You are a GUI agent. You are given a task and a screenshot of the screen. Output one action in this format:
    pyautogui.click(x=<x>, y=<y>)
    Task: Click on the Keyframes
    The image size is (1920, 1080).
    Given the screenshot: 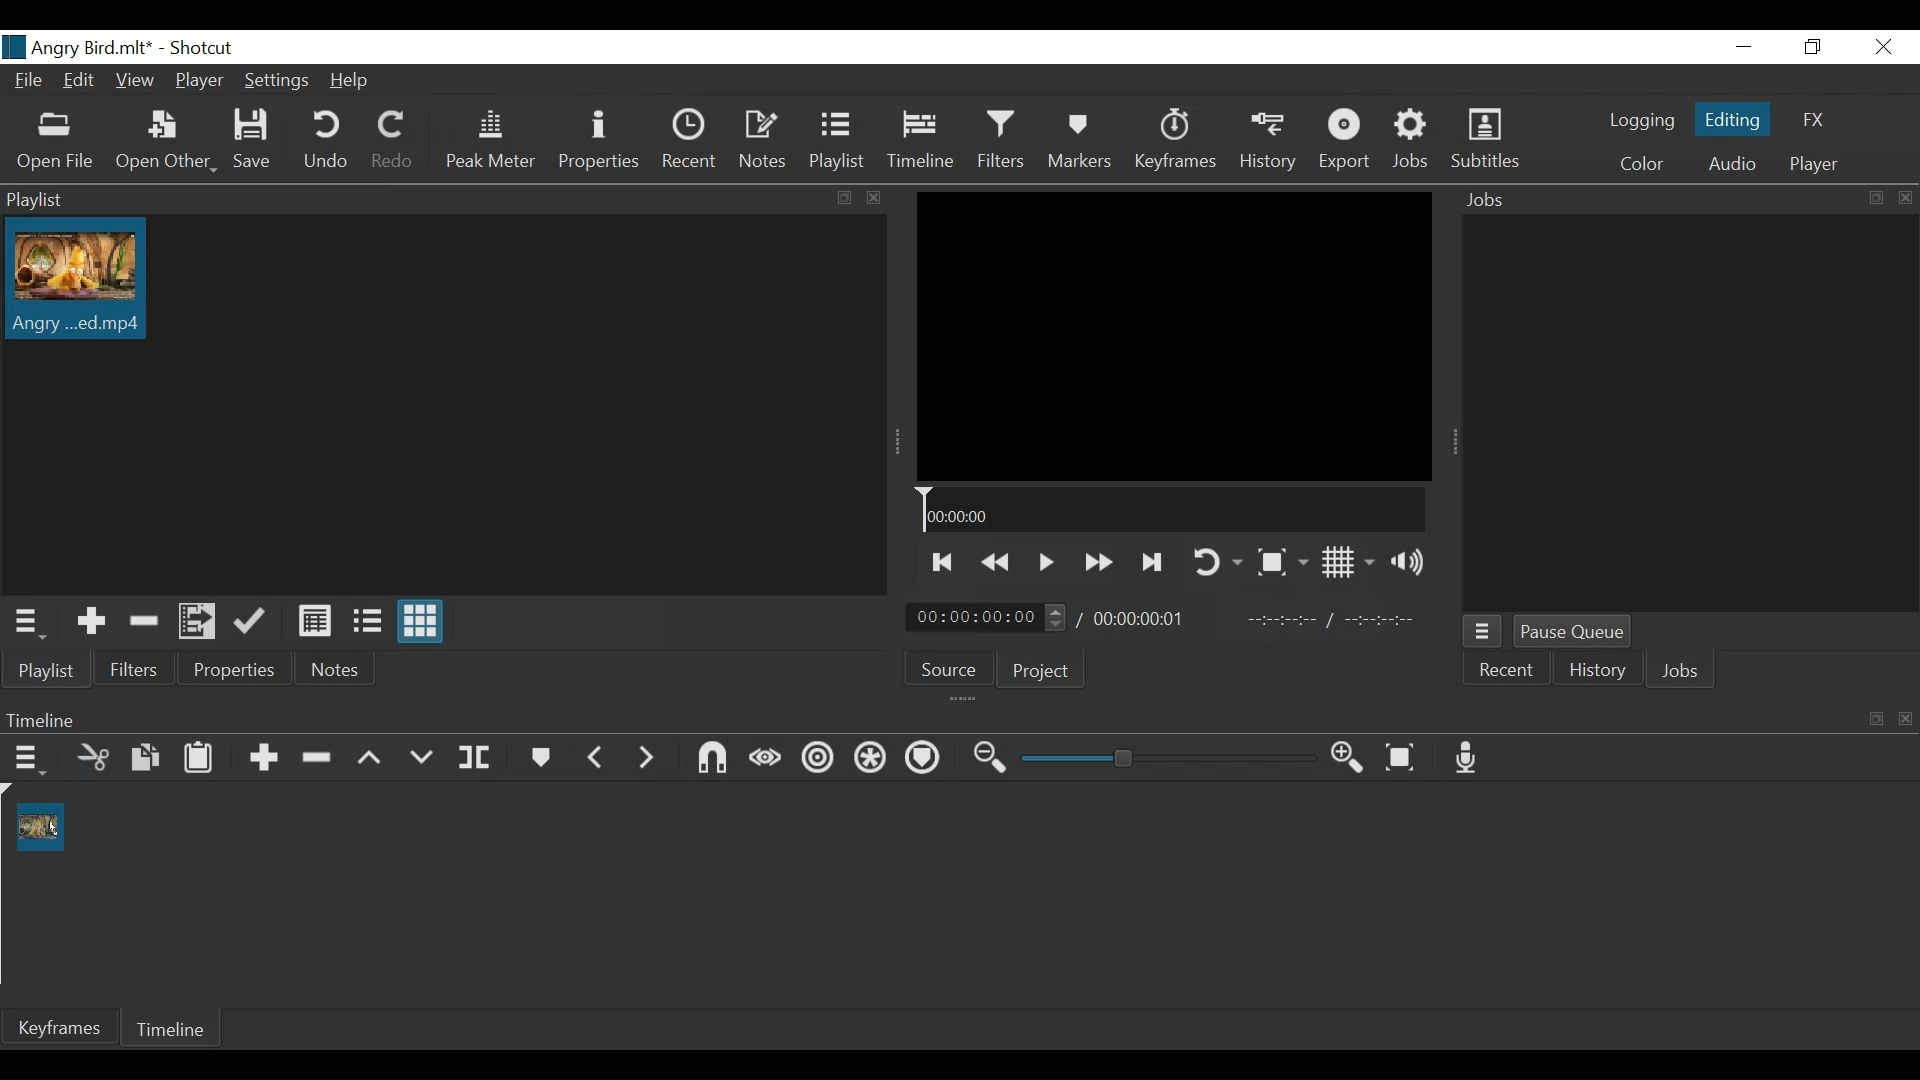 What is the action you would take?
    pyautogui.click(x=1175, y=140)
    